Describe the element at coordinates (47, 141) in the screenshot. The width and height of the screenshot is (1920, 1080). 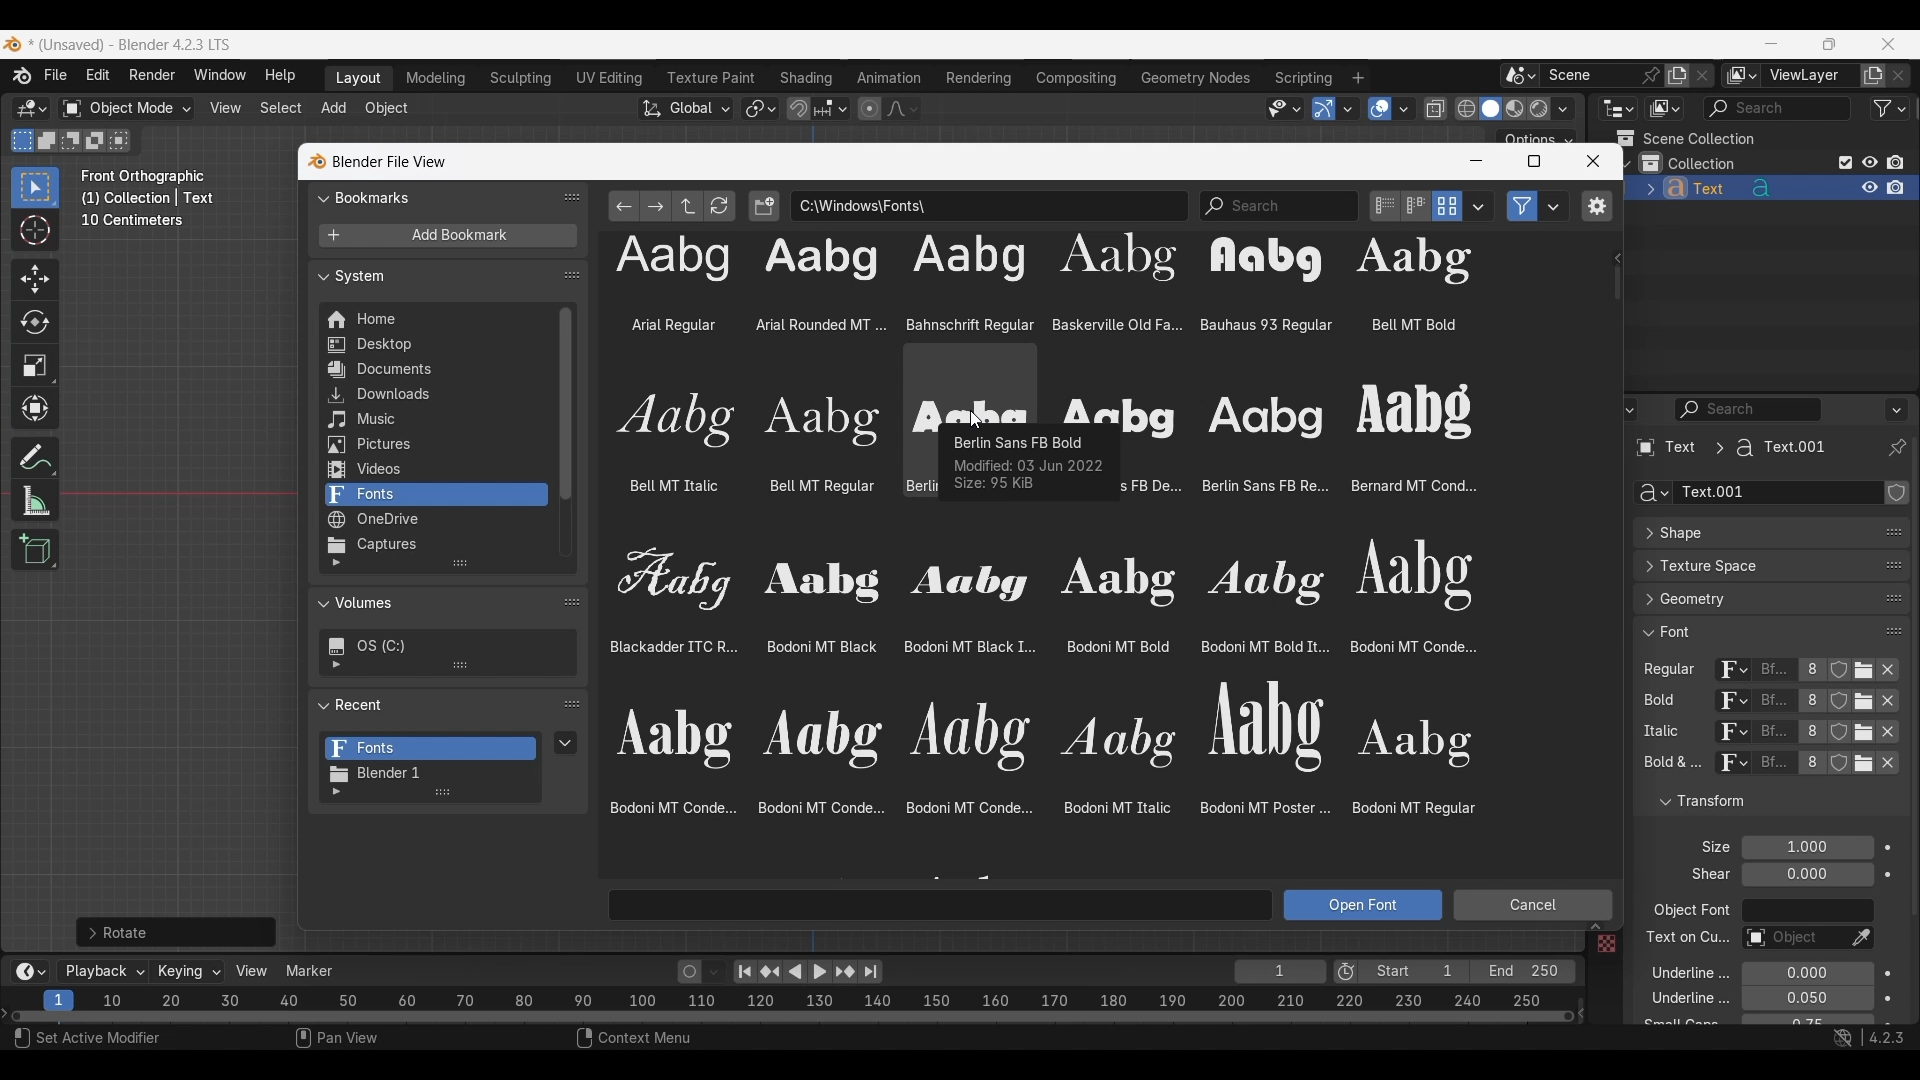
I see `Extend existing selection` at that location.